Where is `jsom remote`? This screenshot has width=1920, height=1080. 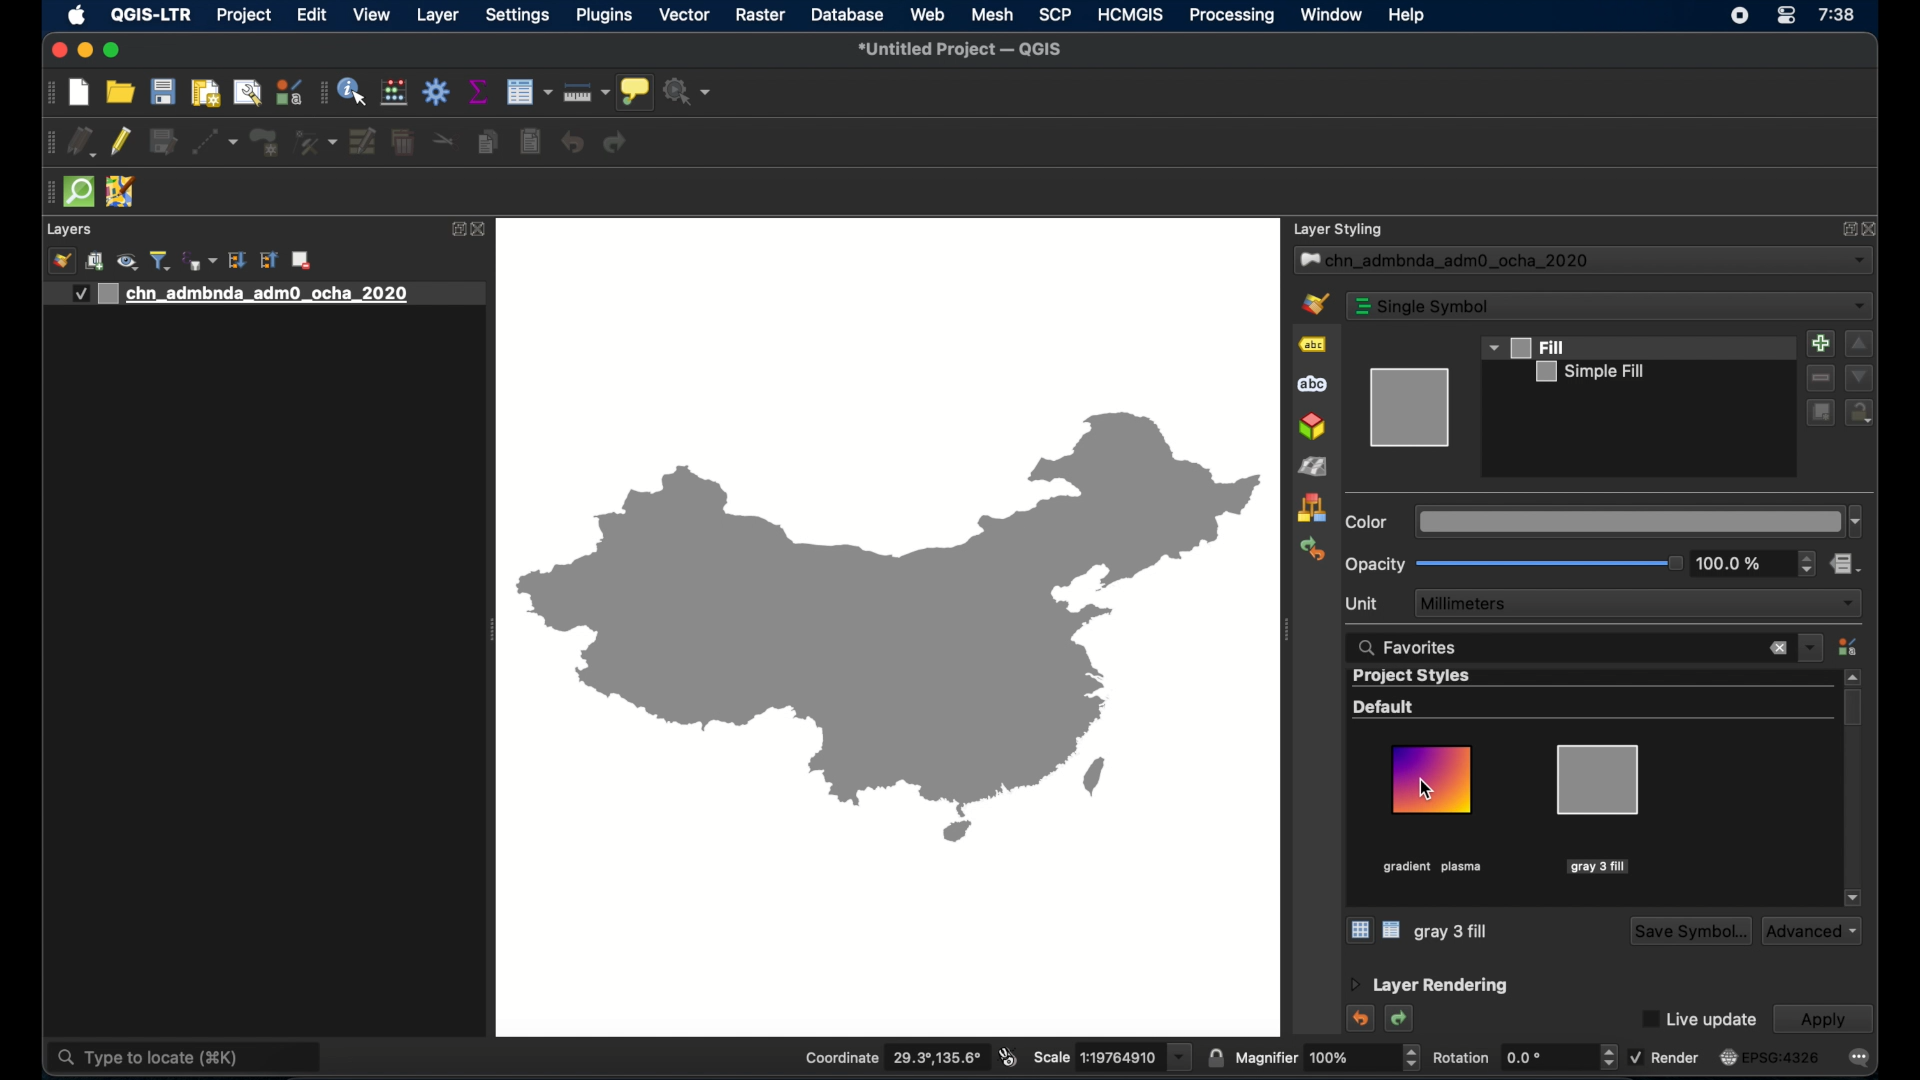
jsom remote is located at coordinates (122, 191).